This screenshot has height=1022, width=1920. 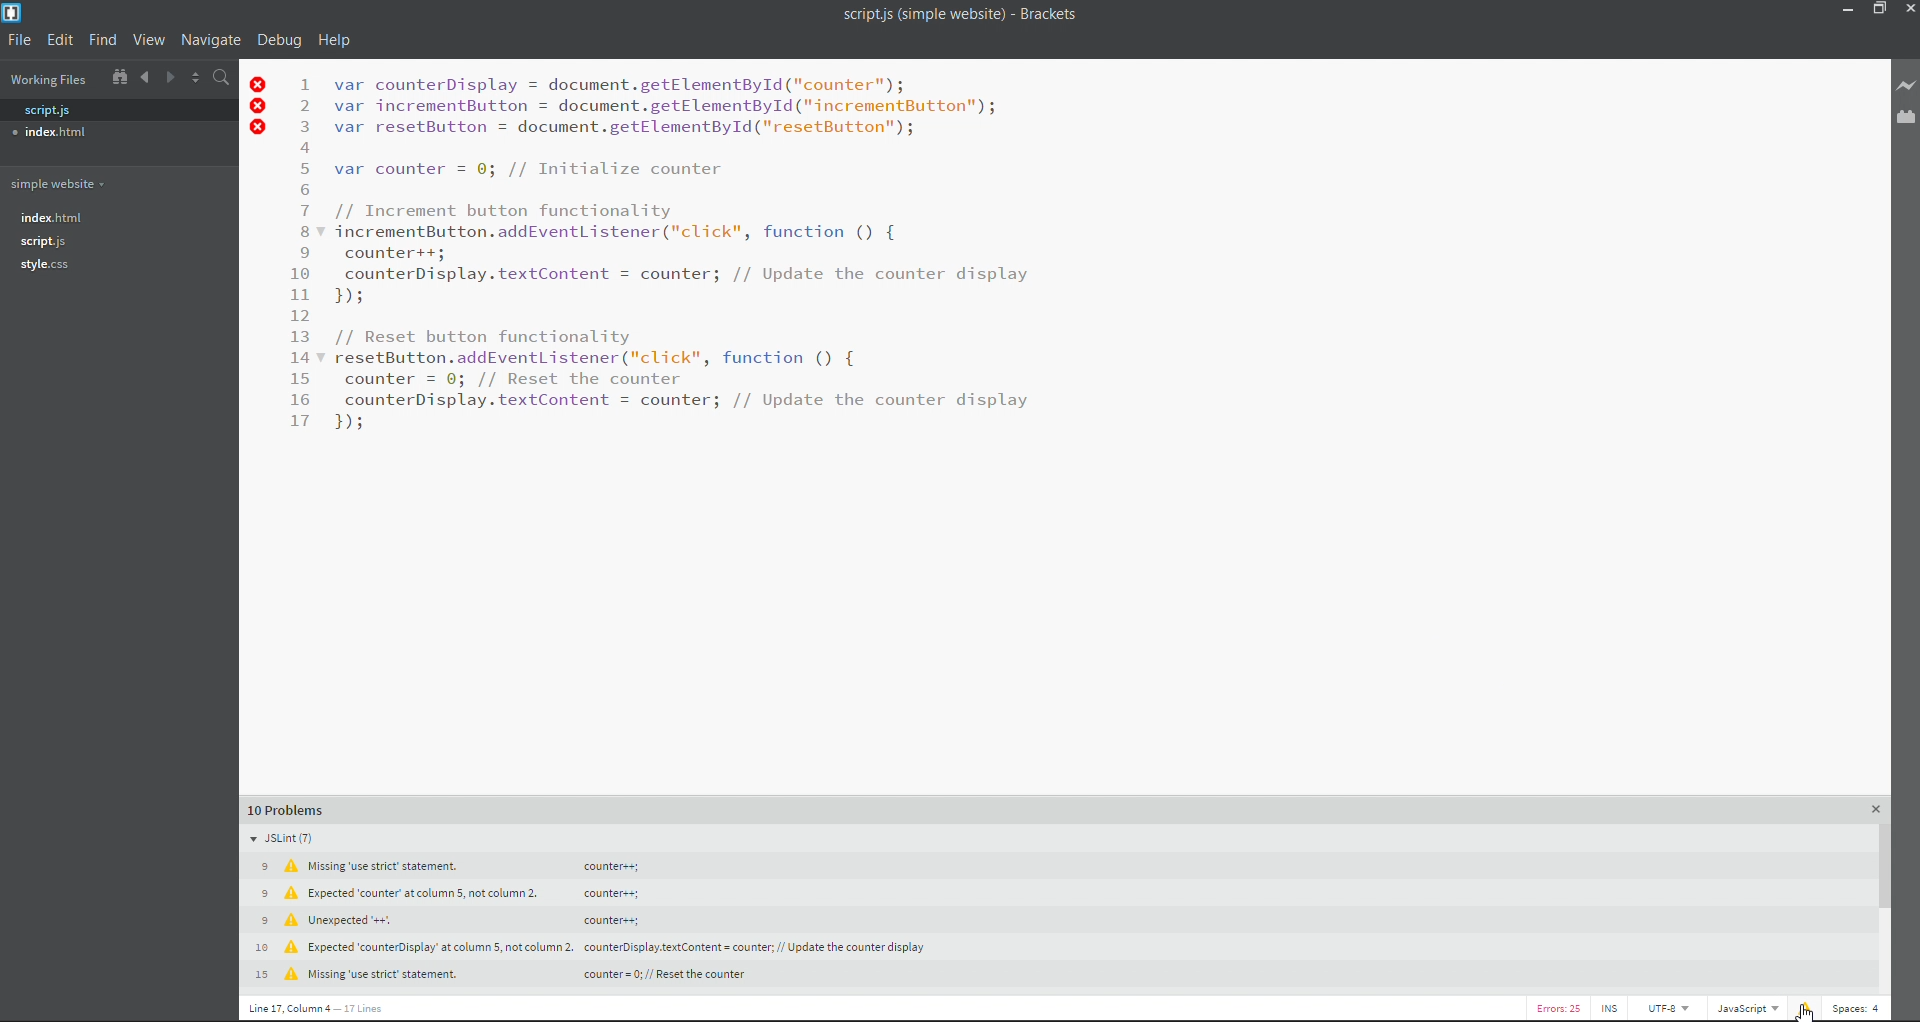 What do you see at coordinates (952, 17) in the screenshot?
I see `scriptjs (simple website) - Brackets` at bounding box center [952, 17].